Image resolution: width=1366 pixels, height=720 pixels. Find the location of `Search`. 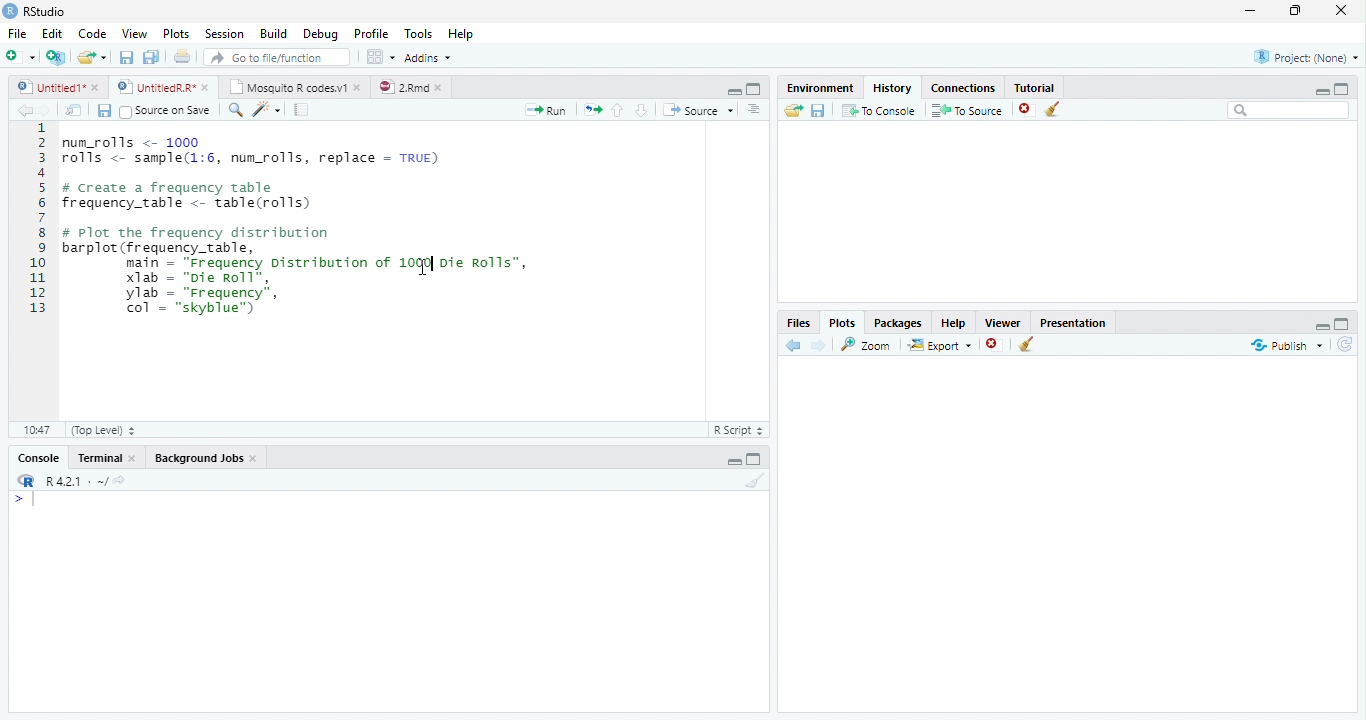

Search is located at coordinates (1287, 110).